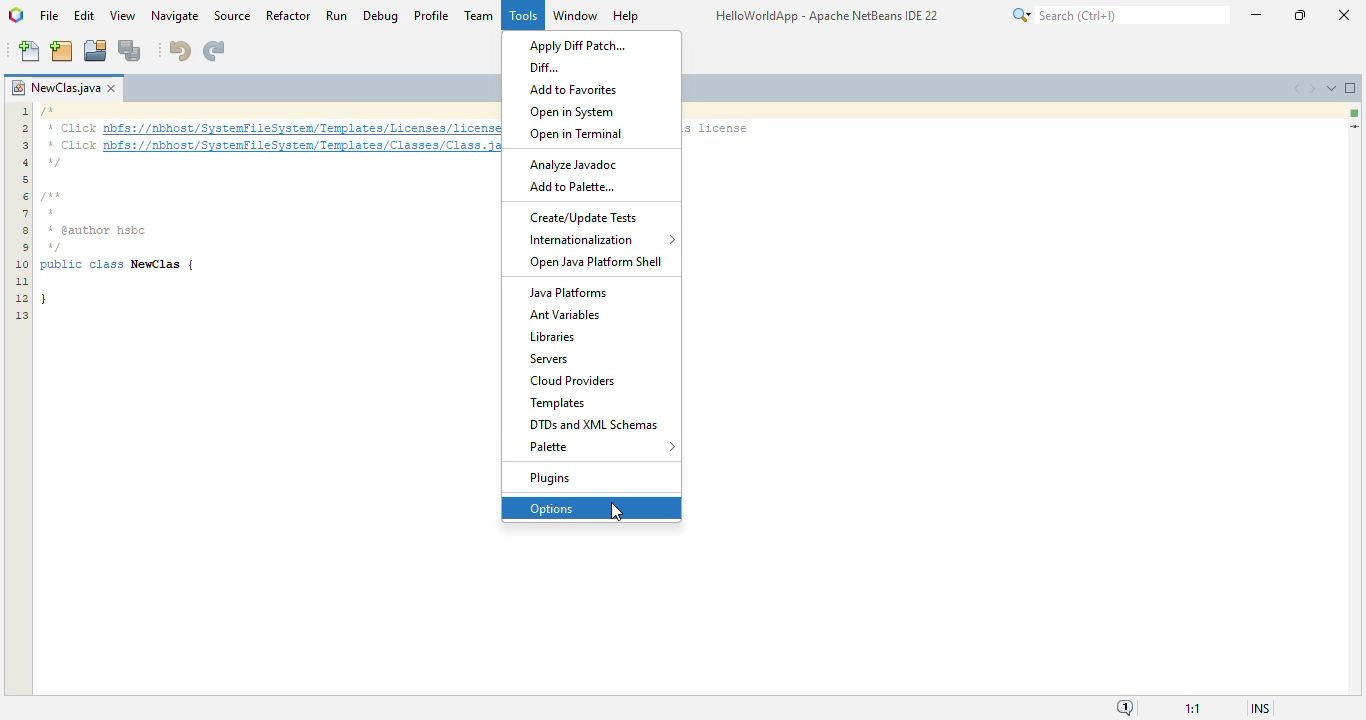  Describe the element at coordinates (1344, 14) in the screenshot. I see `close` at that location.